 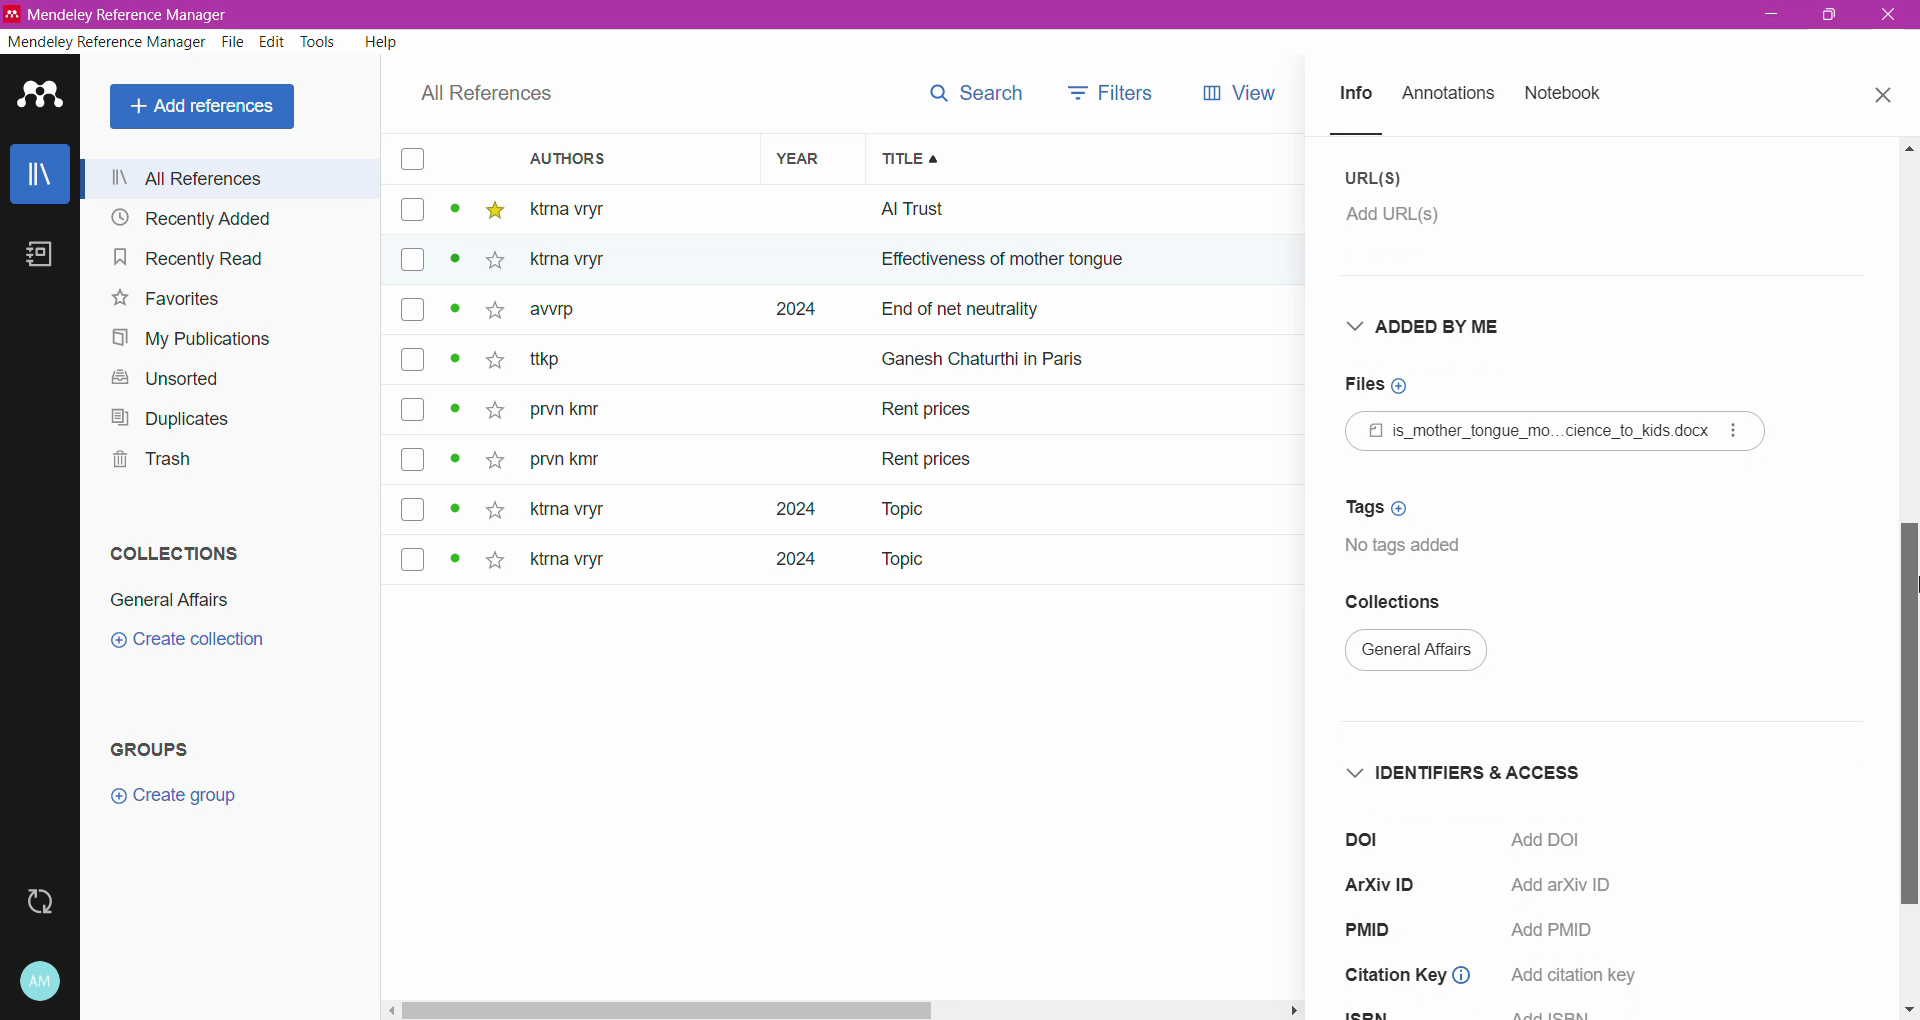 I want to click on line , so click(x=1375, y=134).